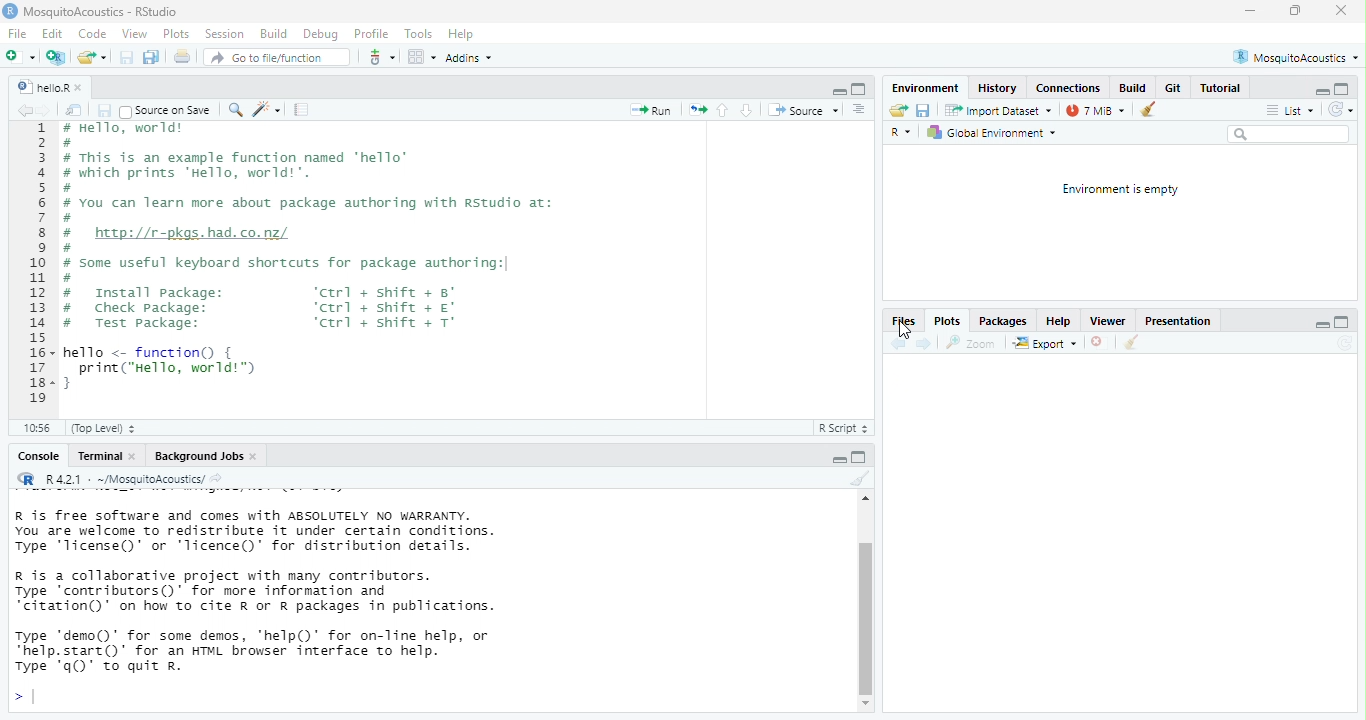 The image size is (1366, 720). What do you see at coordinates (135, 35) in the screenshot?
I see `View` at bounding box center [135, 35].